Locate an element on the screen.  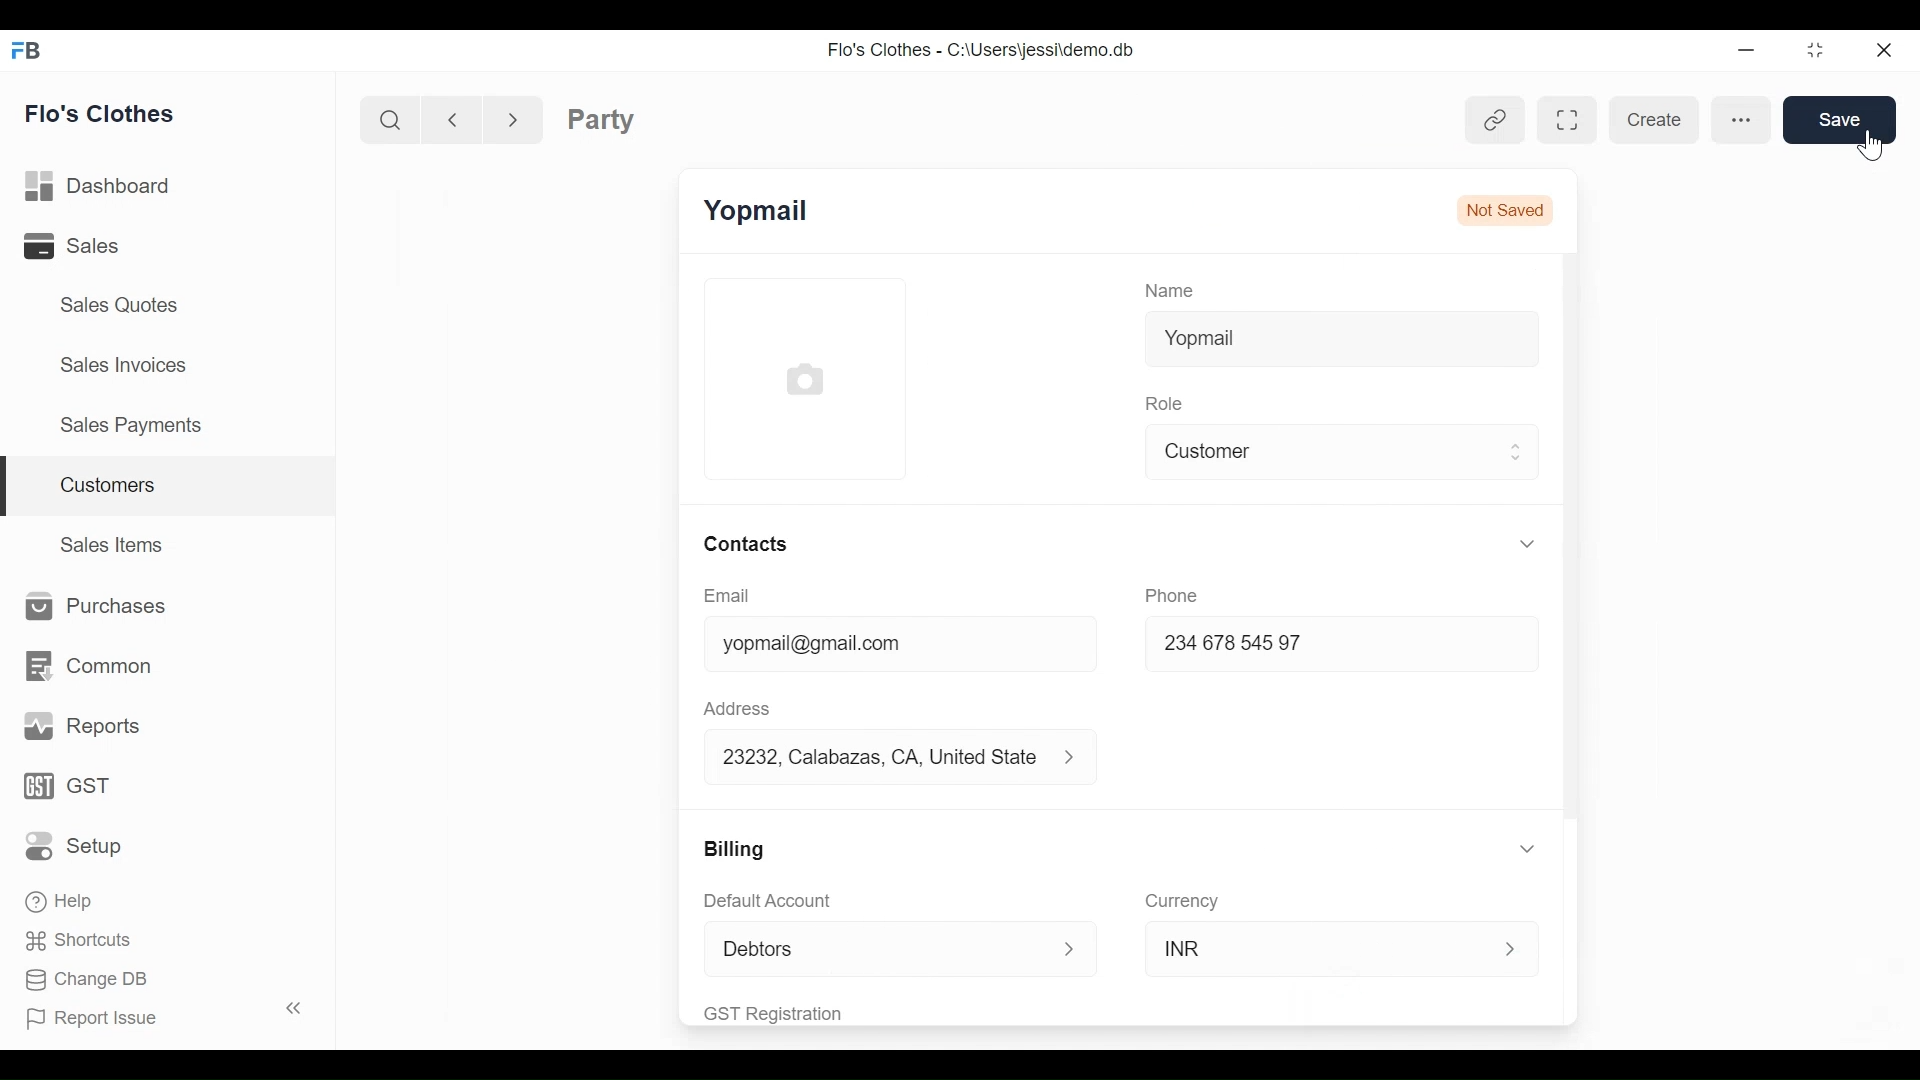
Flo's Clothes is located at coordinates (103, 113).